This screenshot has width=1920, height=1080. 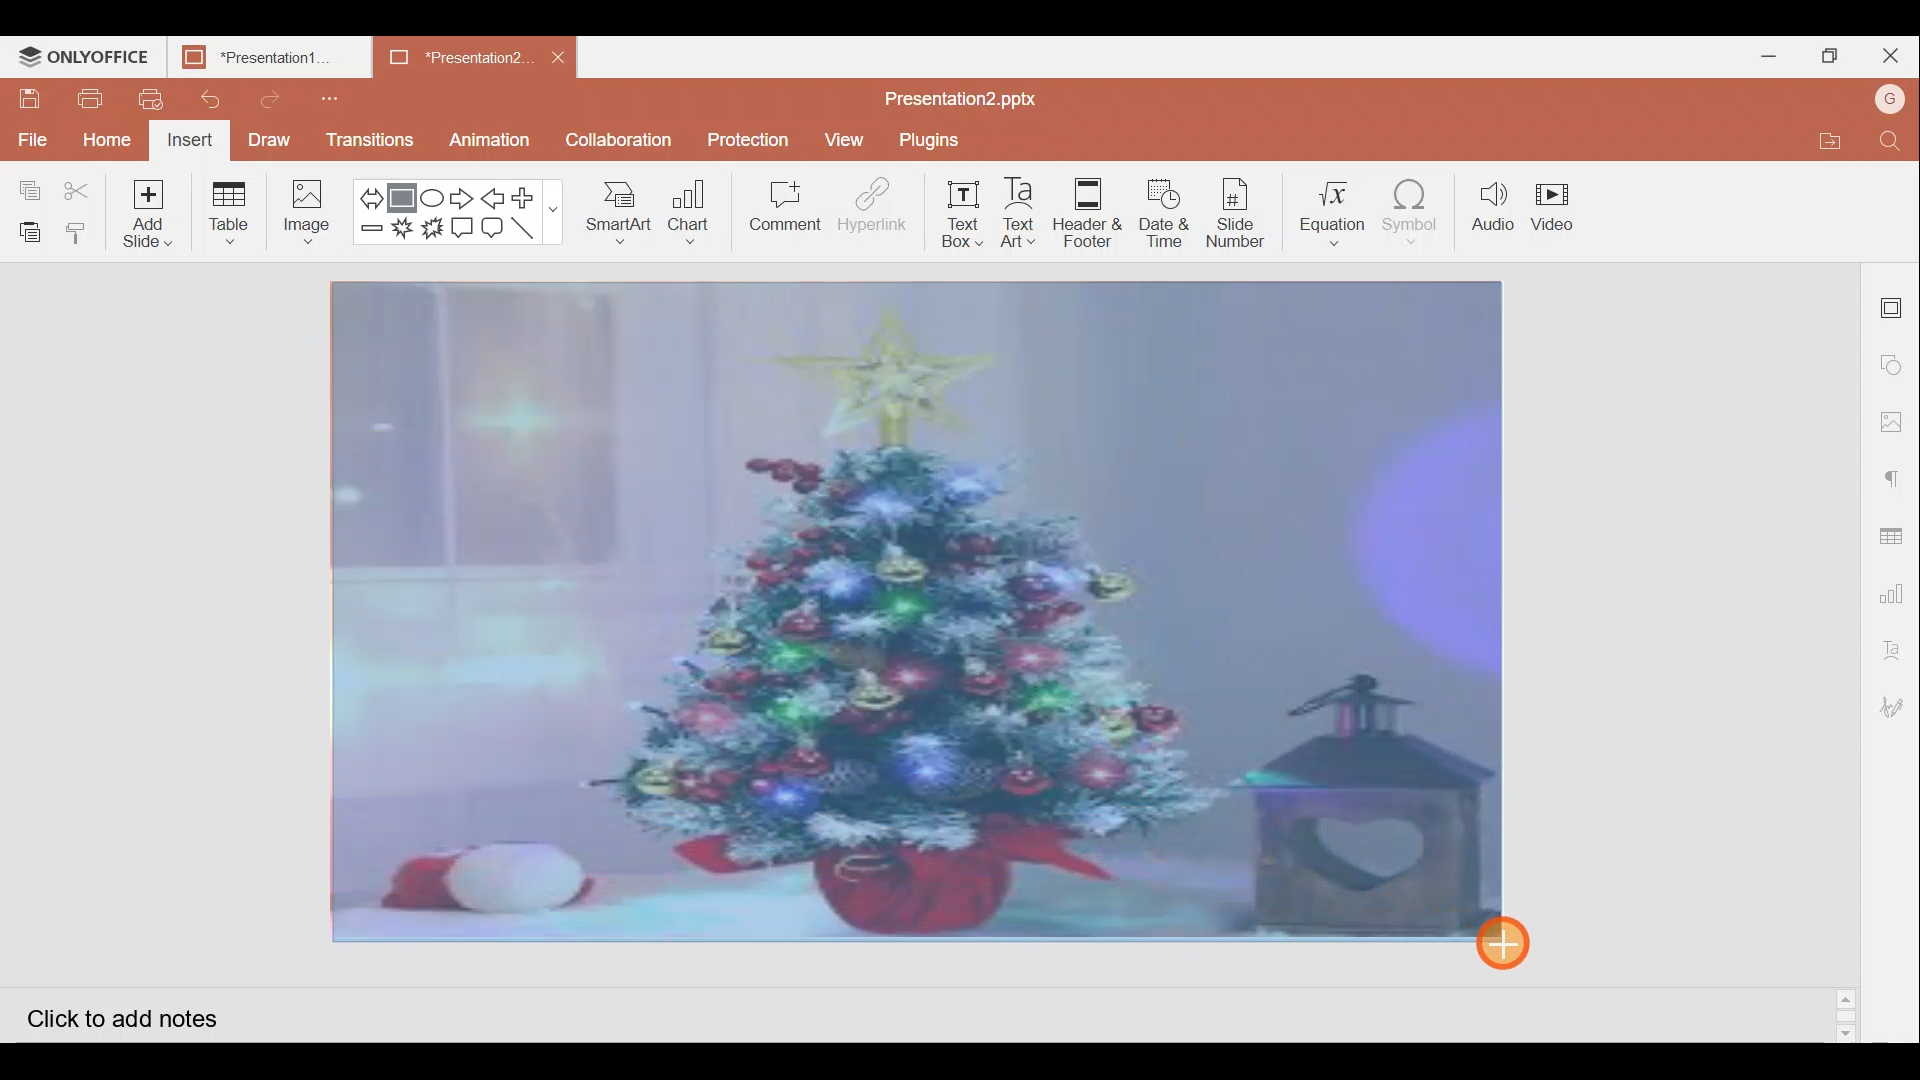 What do you see at coordinates (1164, 212) in the screenshot?
I see `Date & time` at bounding box center [1164, 212].